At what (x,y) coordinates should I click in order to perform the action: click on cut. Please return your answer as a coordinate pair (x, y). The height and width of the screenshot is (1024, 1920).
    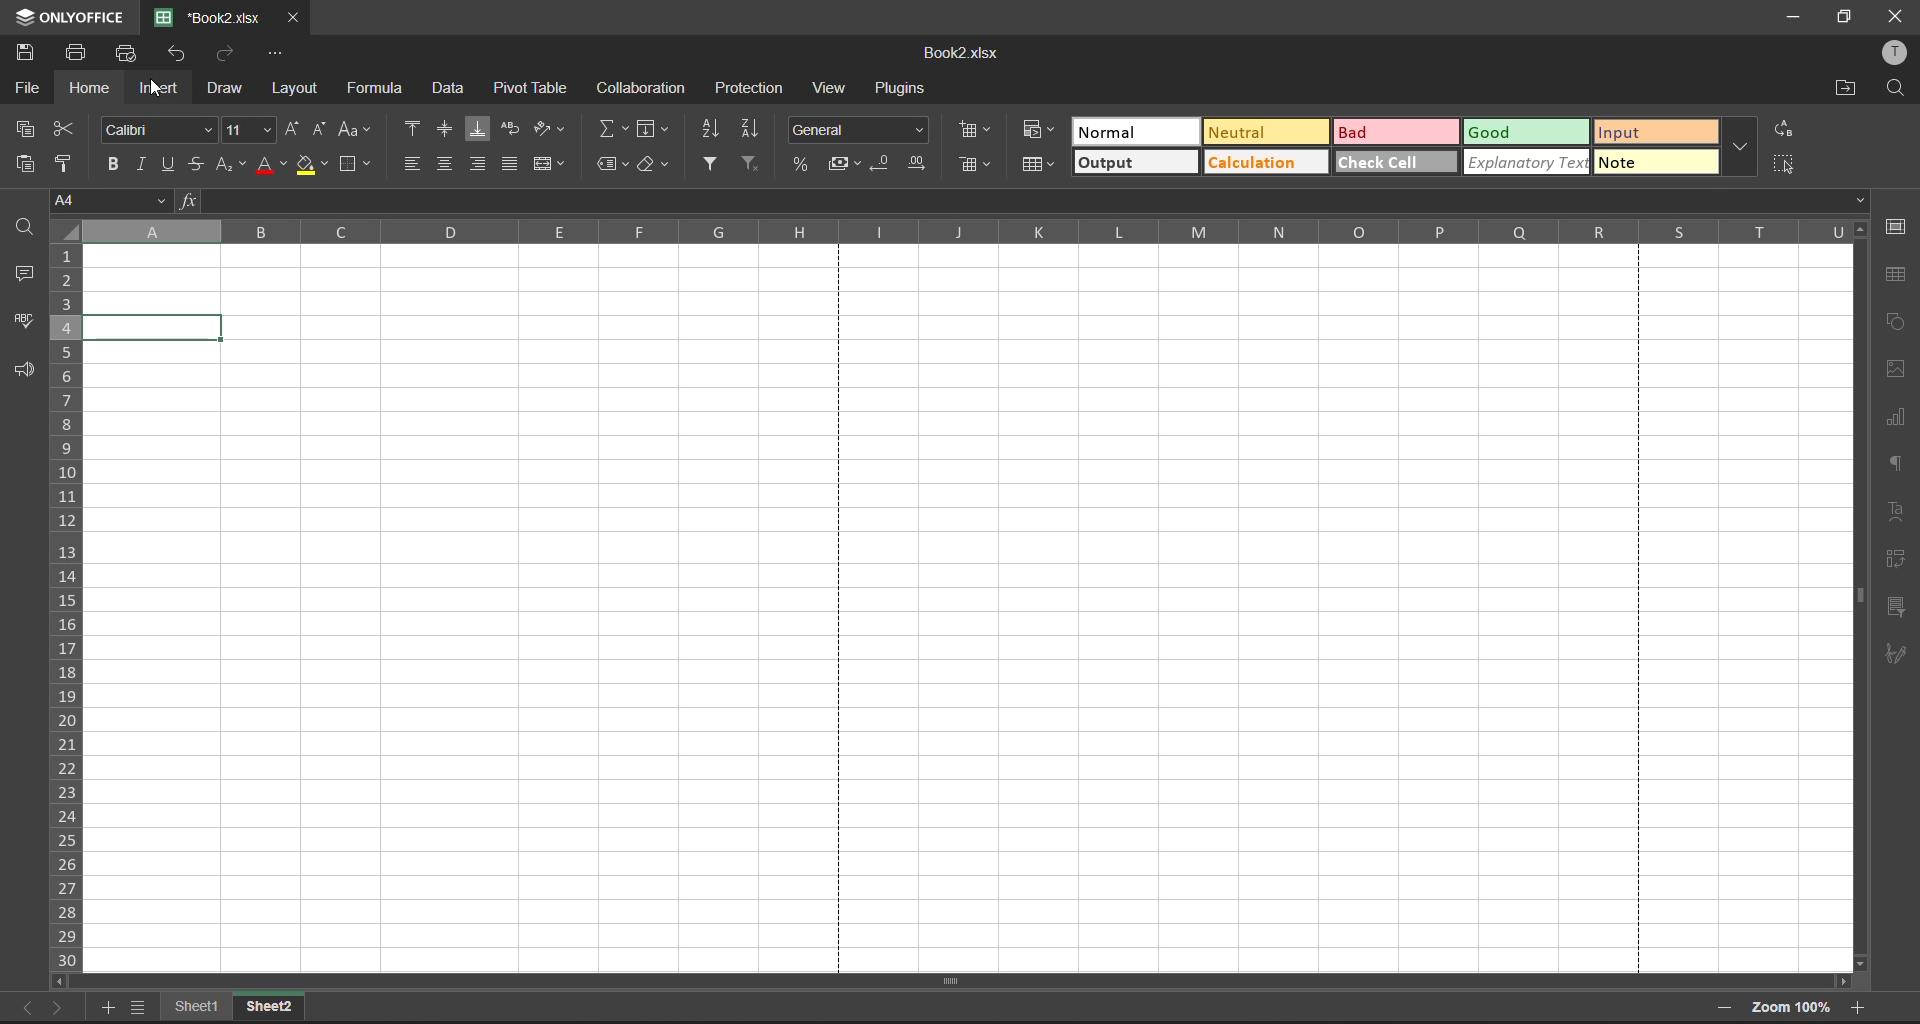
    Looking at the image, I should click on (65, 130).